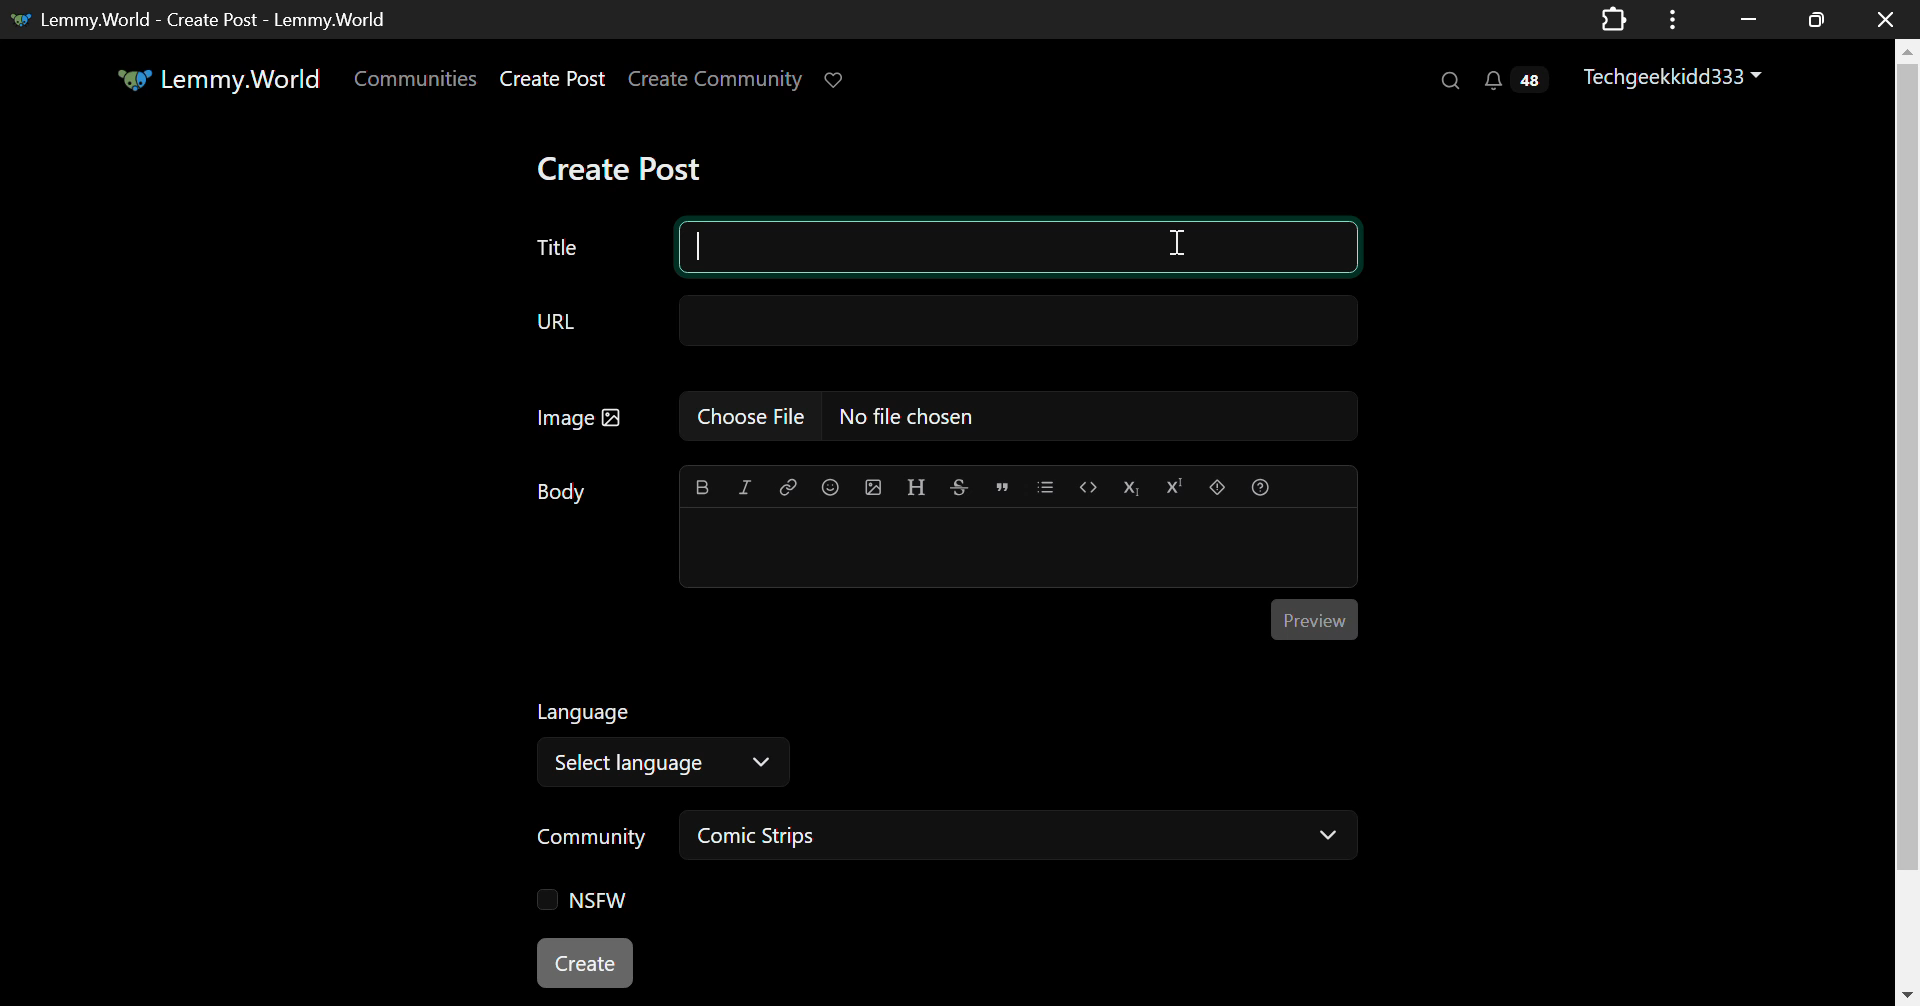 The height and width of the screenshot is (1006, 1920). Describe the element at coordinates (206, 17) in the screenshot. I see `Lemmy.World- Create Post -Lemmy.World` at that location.